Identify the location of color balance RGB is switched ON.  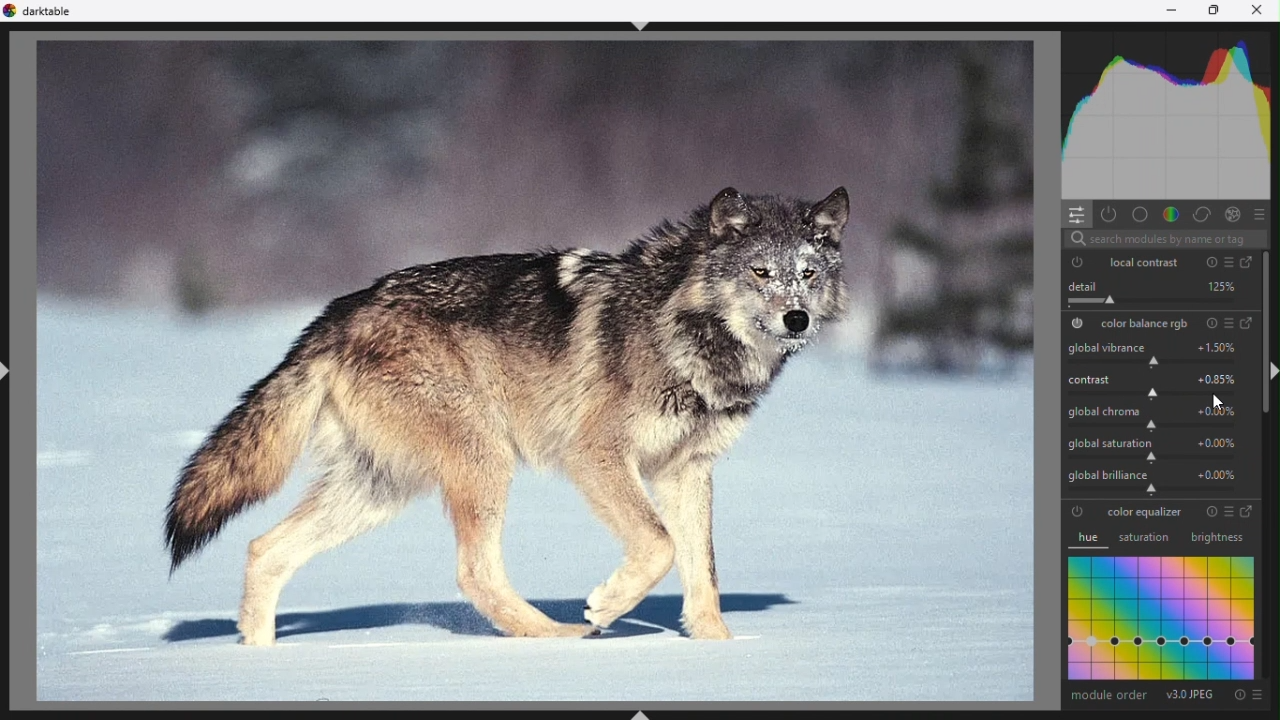
(1078, 324).